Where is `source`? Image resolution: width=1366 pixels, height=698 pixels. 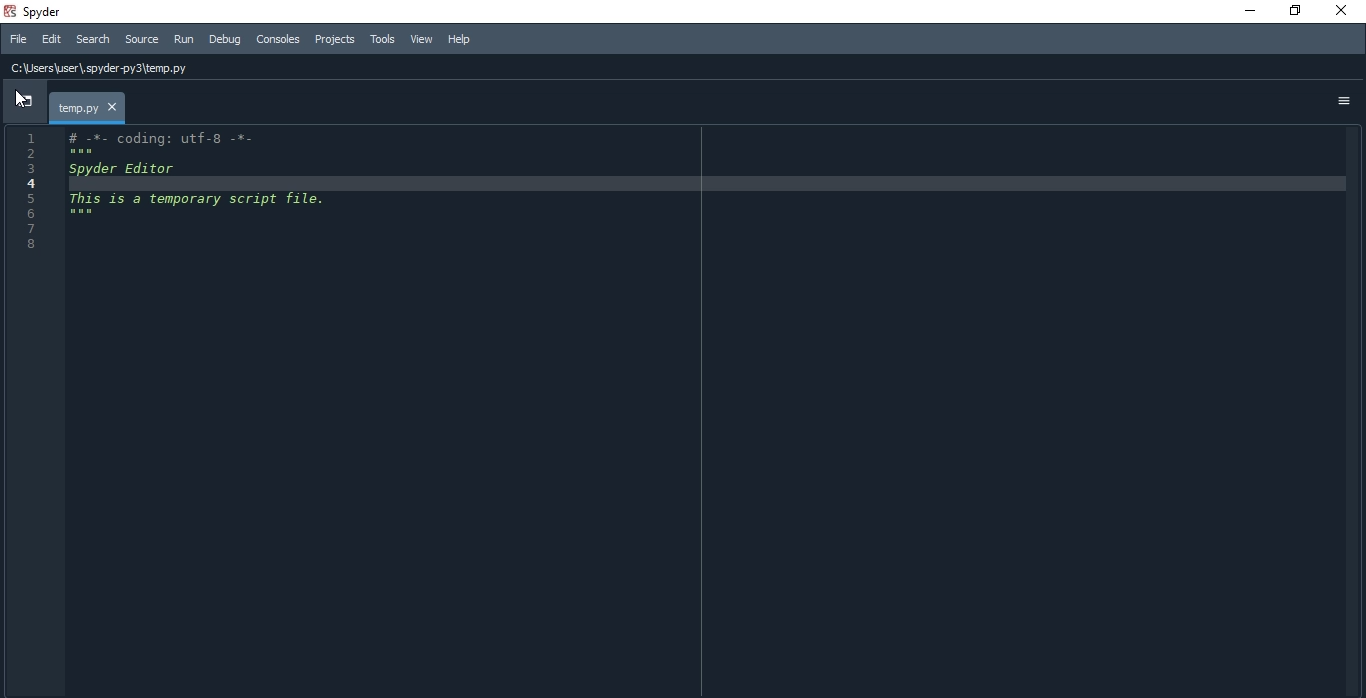
source is located at coordinates (141, 41).